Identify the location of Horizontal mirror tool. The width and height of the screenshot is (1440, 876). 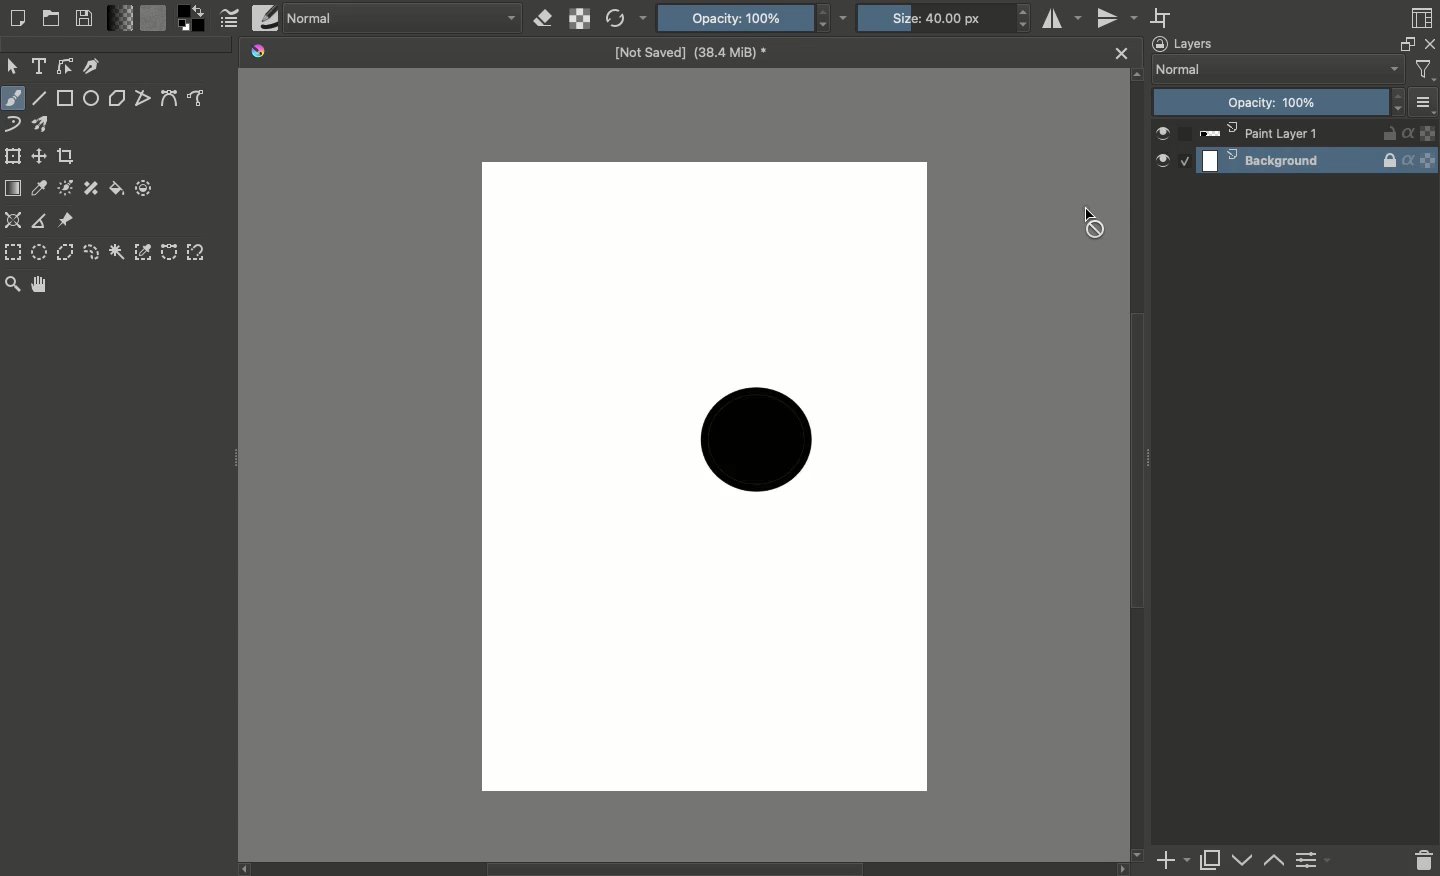
(1062, 21).